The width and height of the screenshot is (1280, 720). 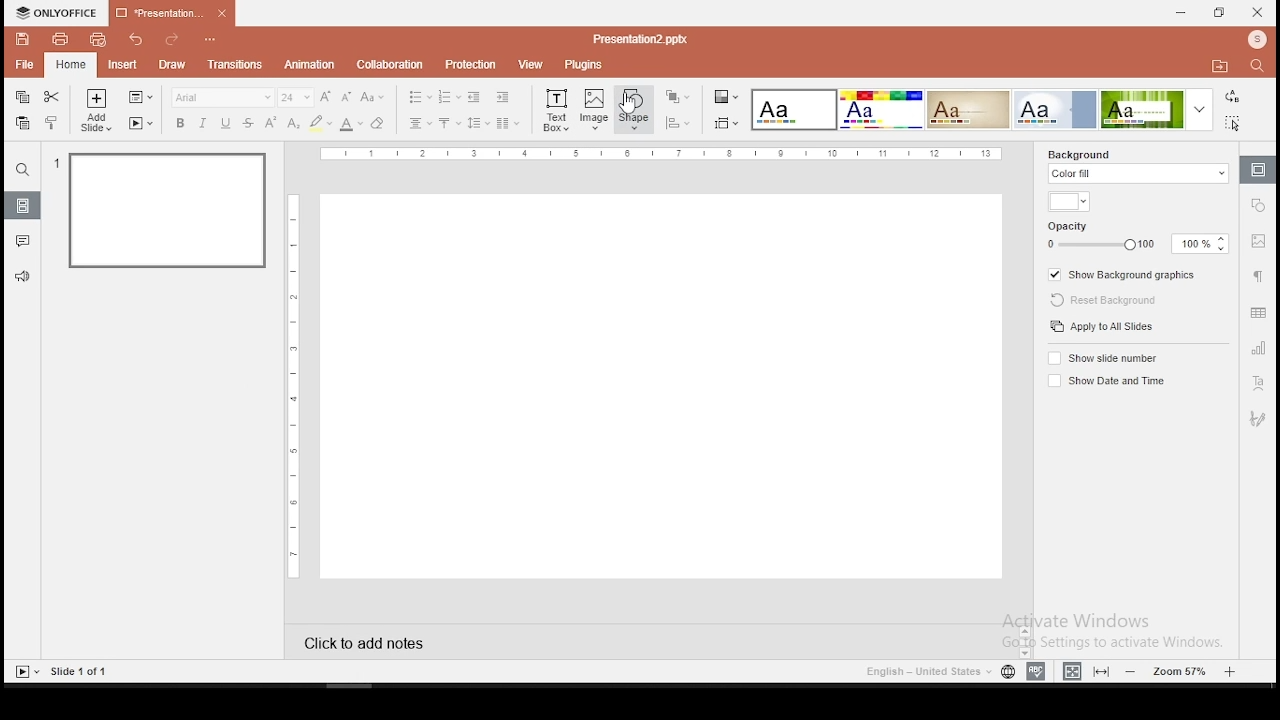 What do you see at coordinates (1256, 419) in the screenshot?
I see `` at bounding box center [1256, 419].